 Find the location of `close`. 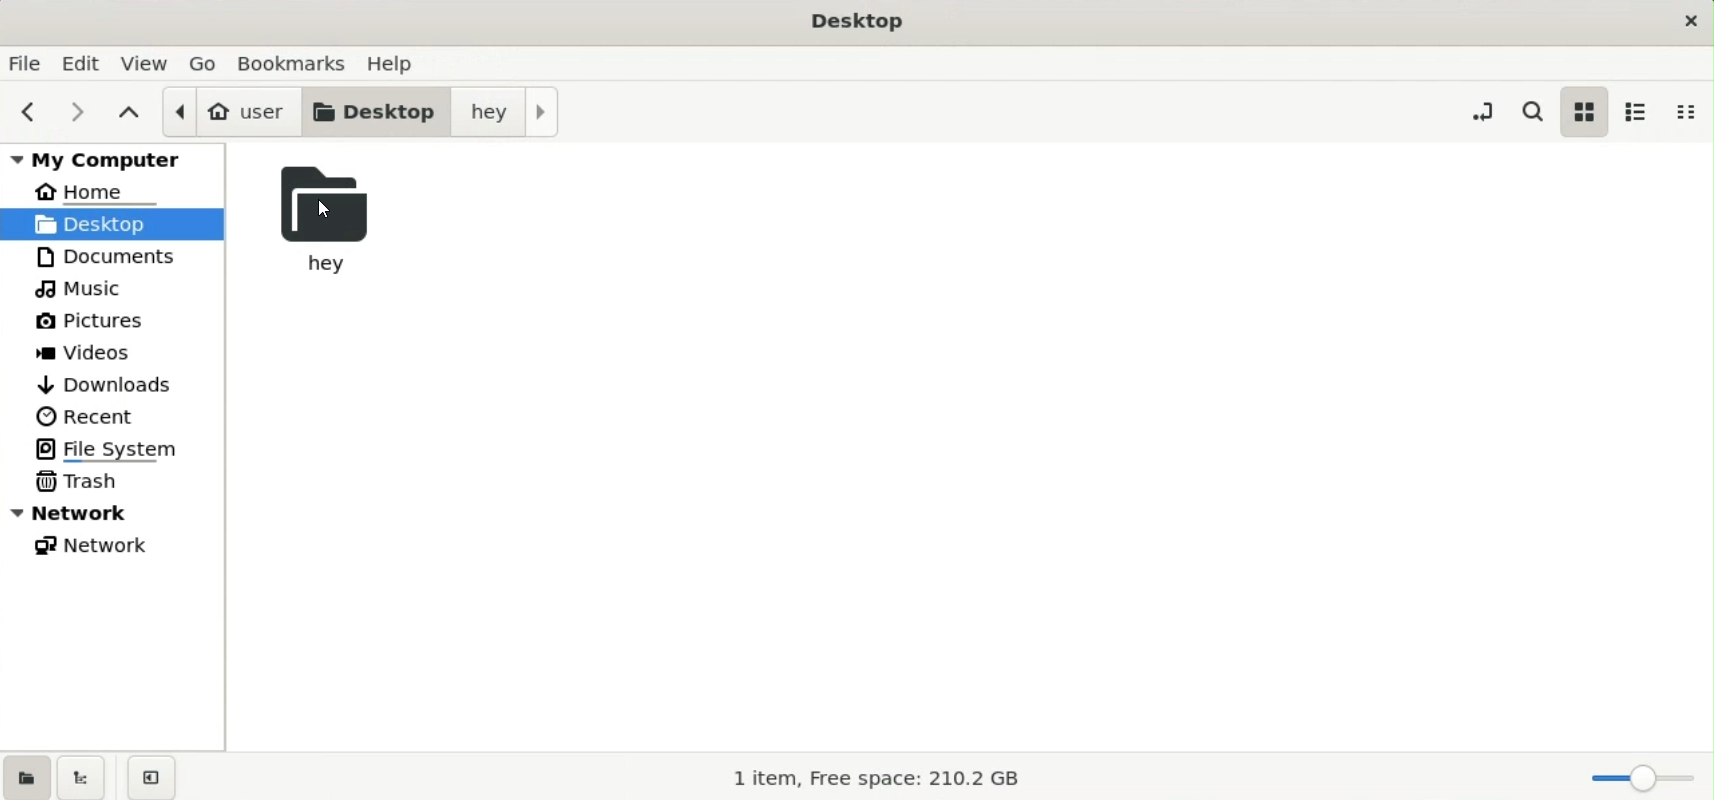

close is located at coordinates (1687, 20).